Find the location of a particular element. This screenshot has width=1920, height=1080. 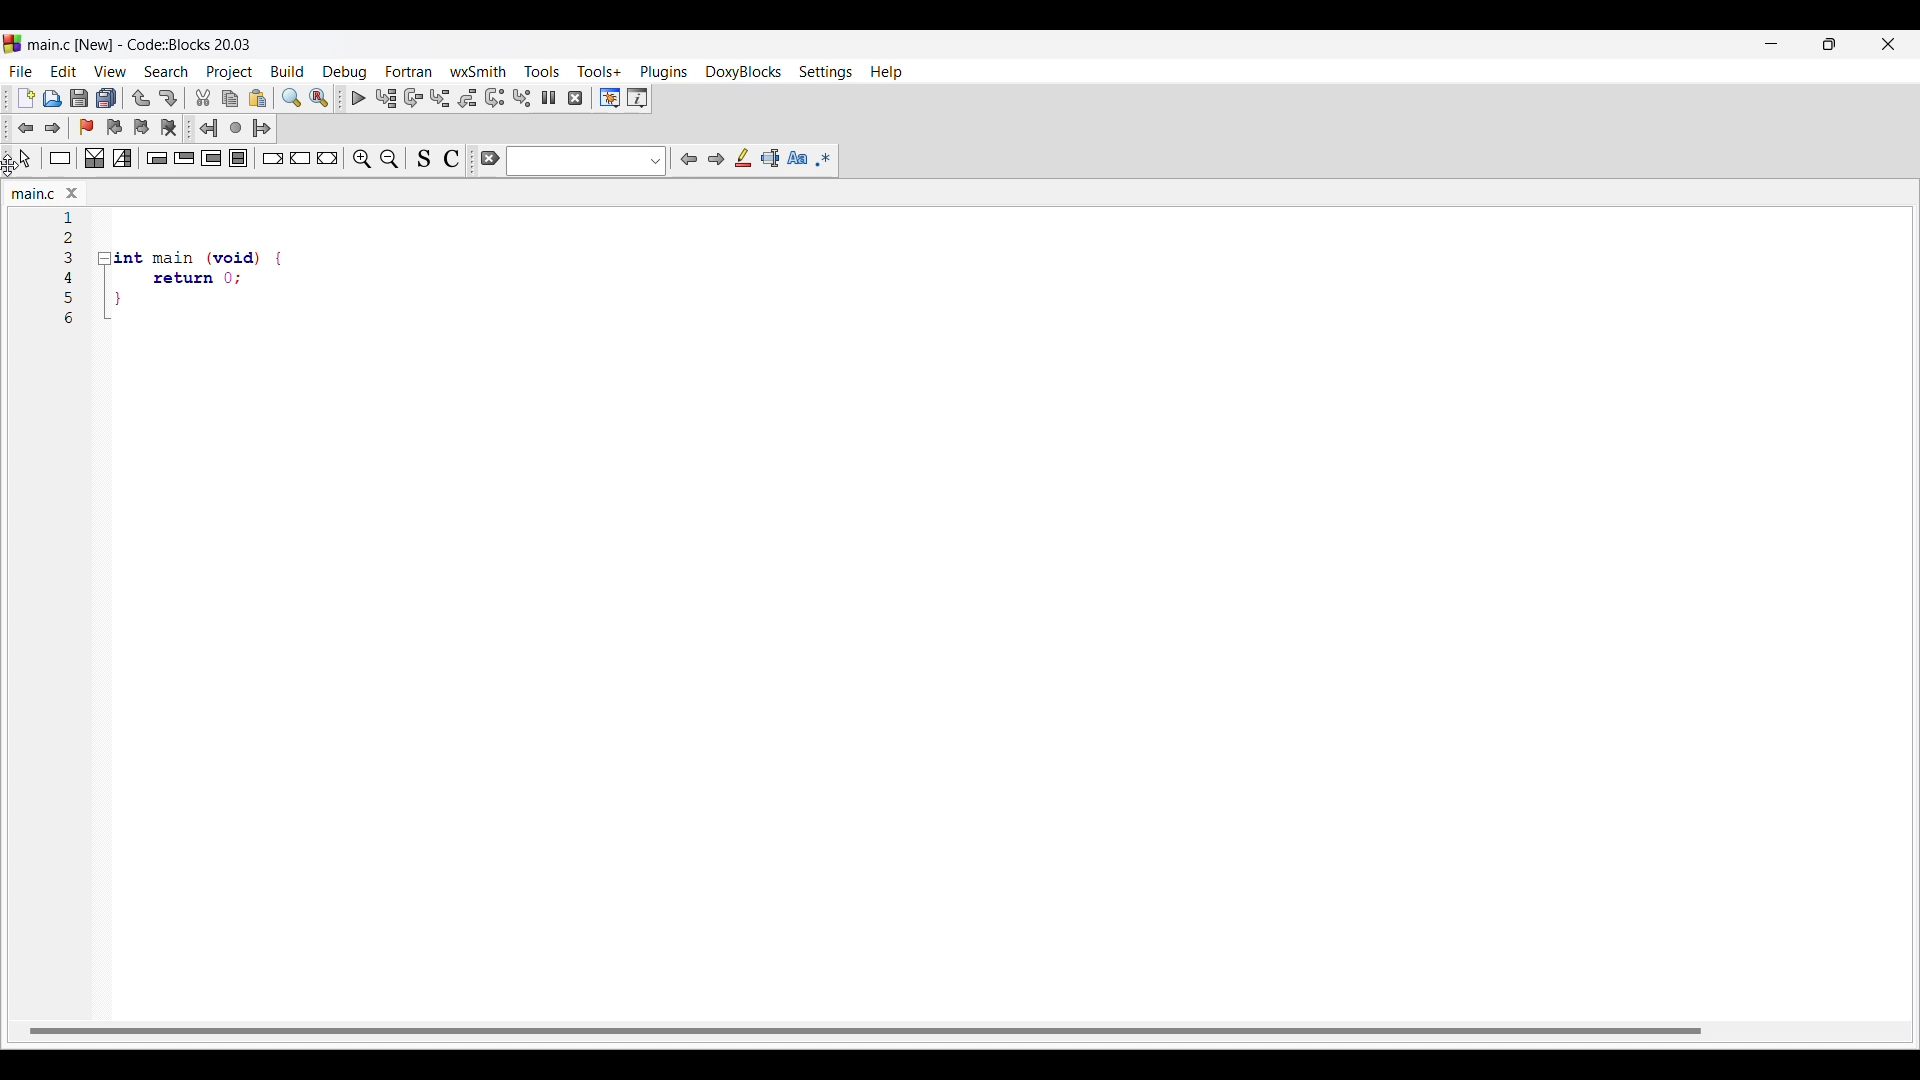

Next is located at coordinates (716, 159).